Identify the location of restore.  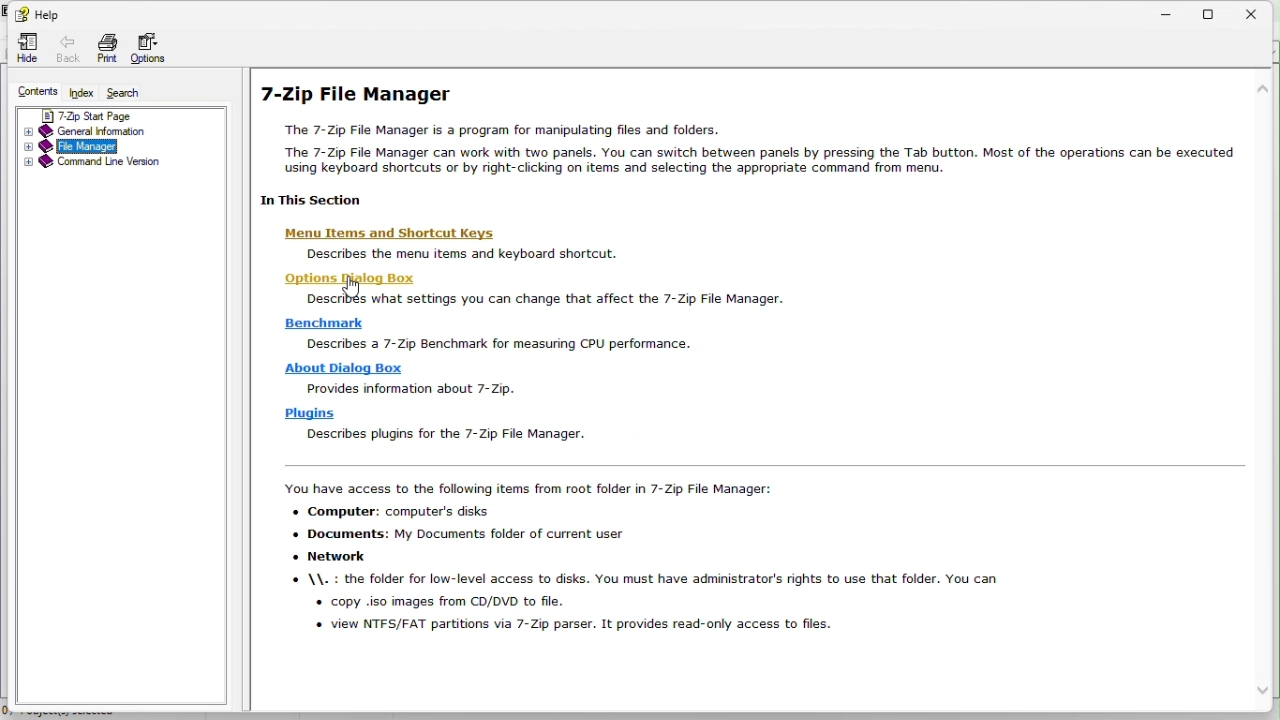
(1218, 11).